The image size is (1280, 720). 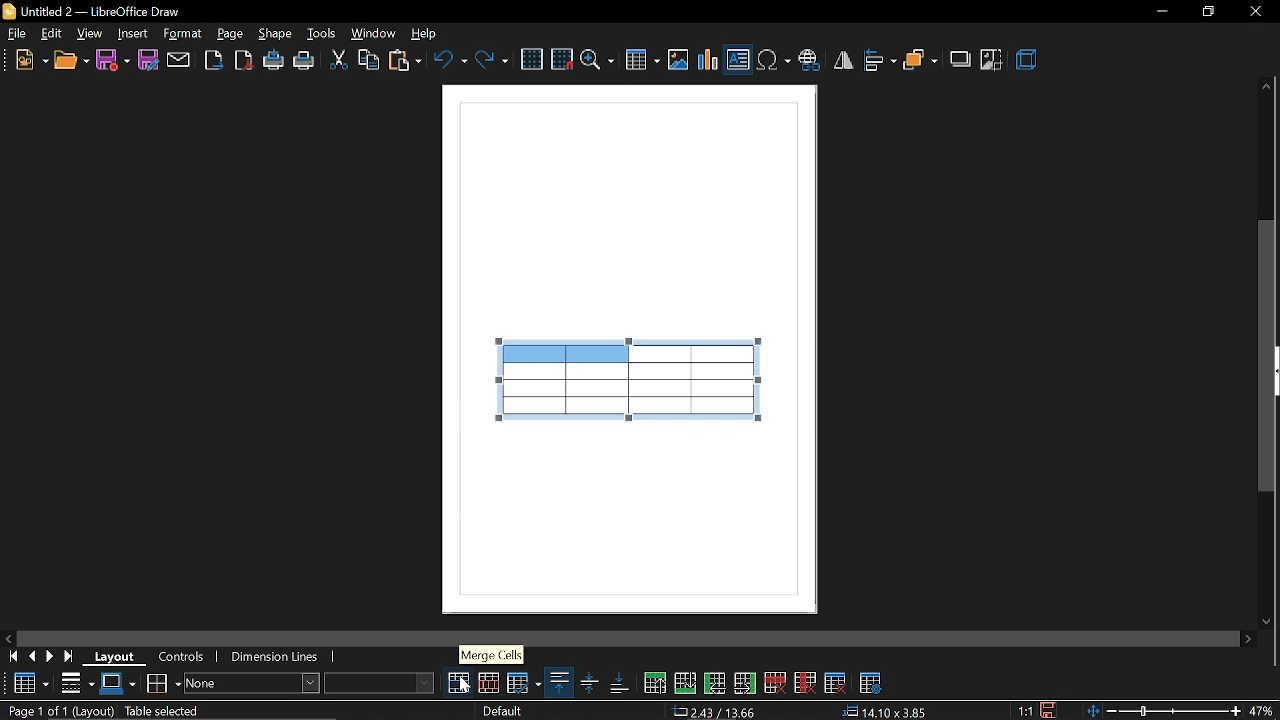 What do you see at coordinates (51, 656) in the screenshot?
I see `next page` at bounding box center [51, 656].